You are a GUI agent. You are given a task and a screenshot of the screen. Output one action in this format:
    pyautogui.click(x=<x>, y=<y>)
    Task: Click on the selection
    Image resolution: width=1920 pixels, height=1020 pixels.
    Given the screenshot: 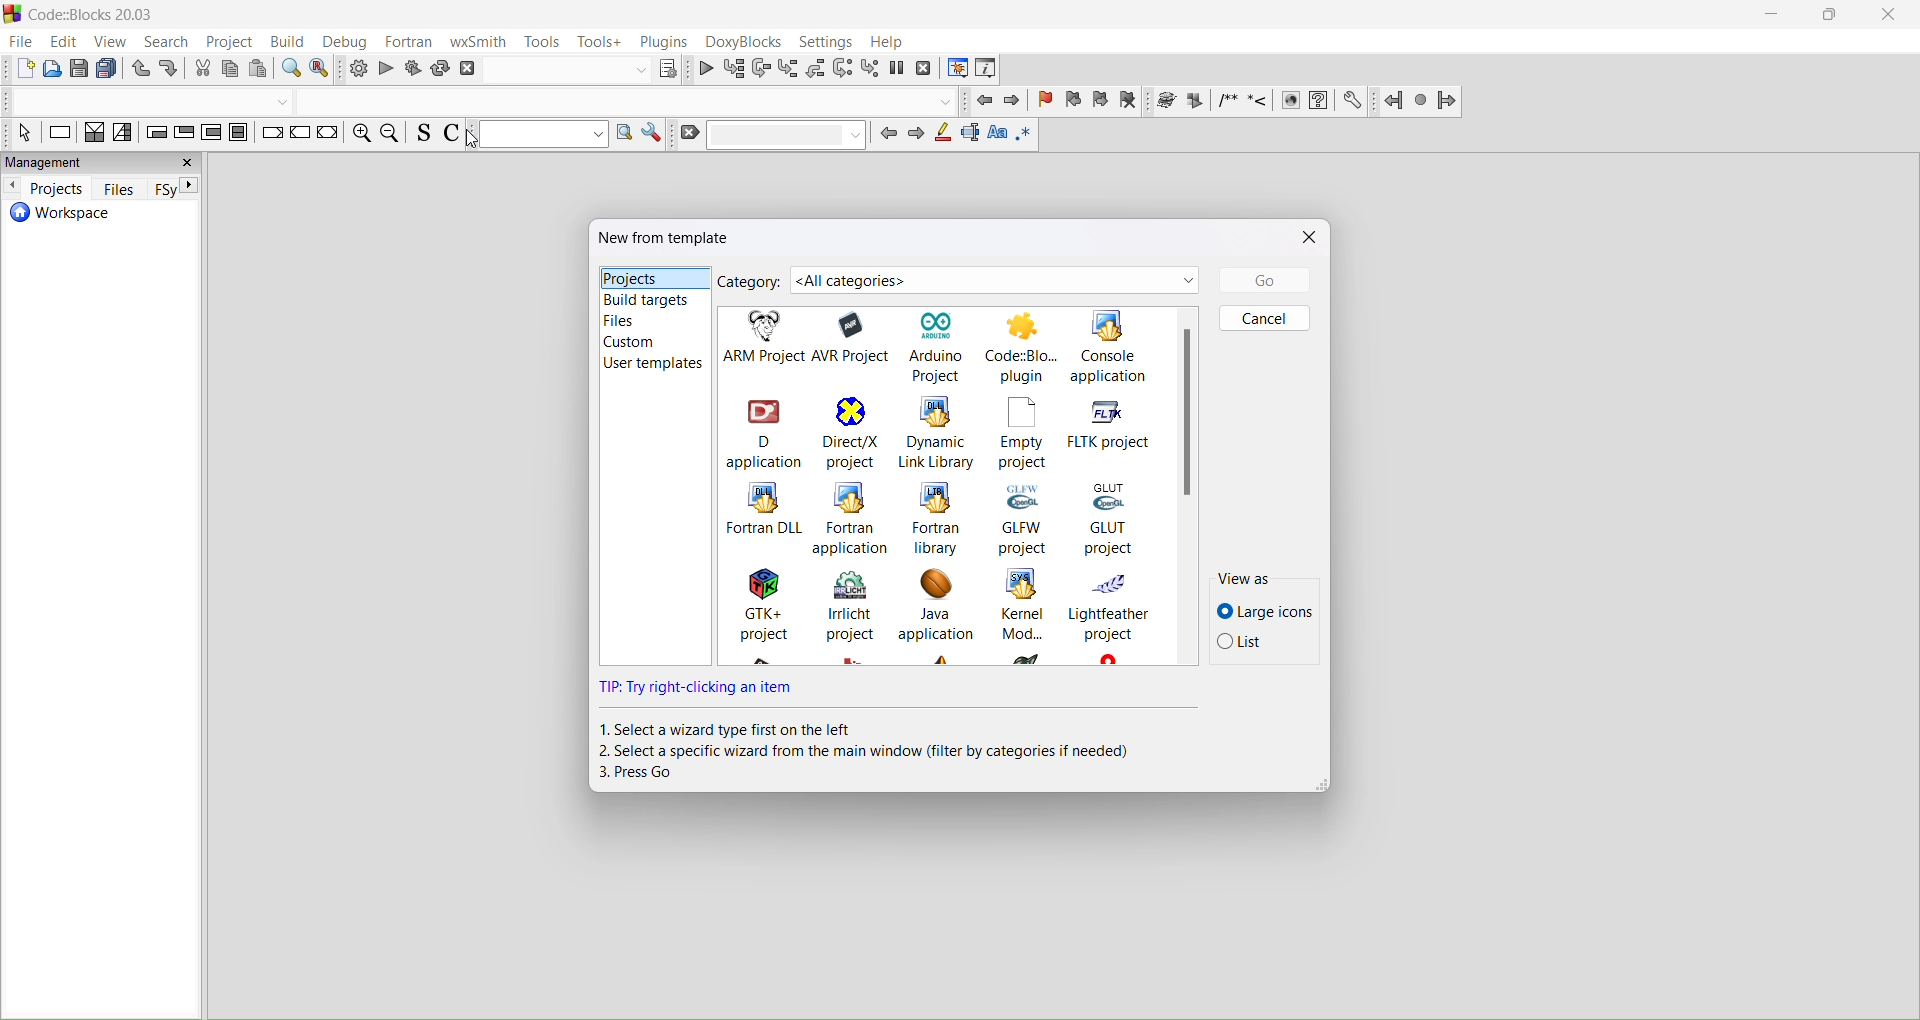 What is the action you would take?
    pyautogui.click(x=123, y=135)
    